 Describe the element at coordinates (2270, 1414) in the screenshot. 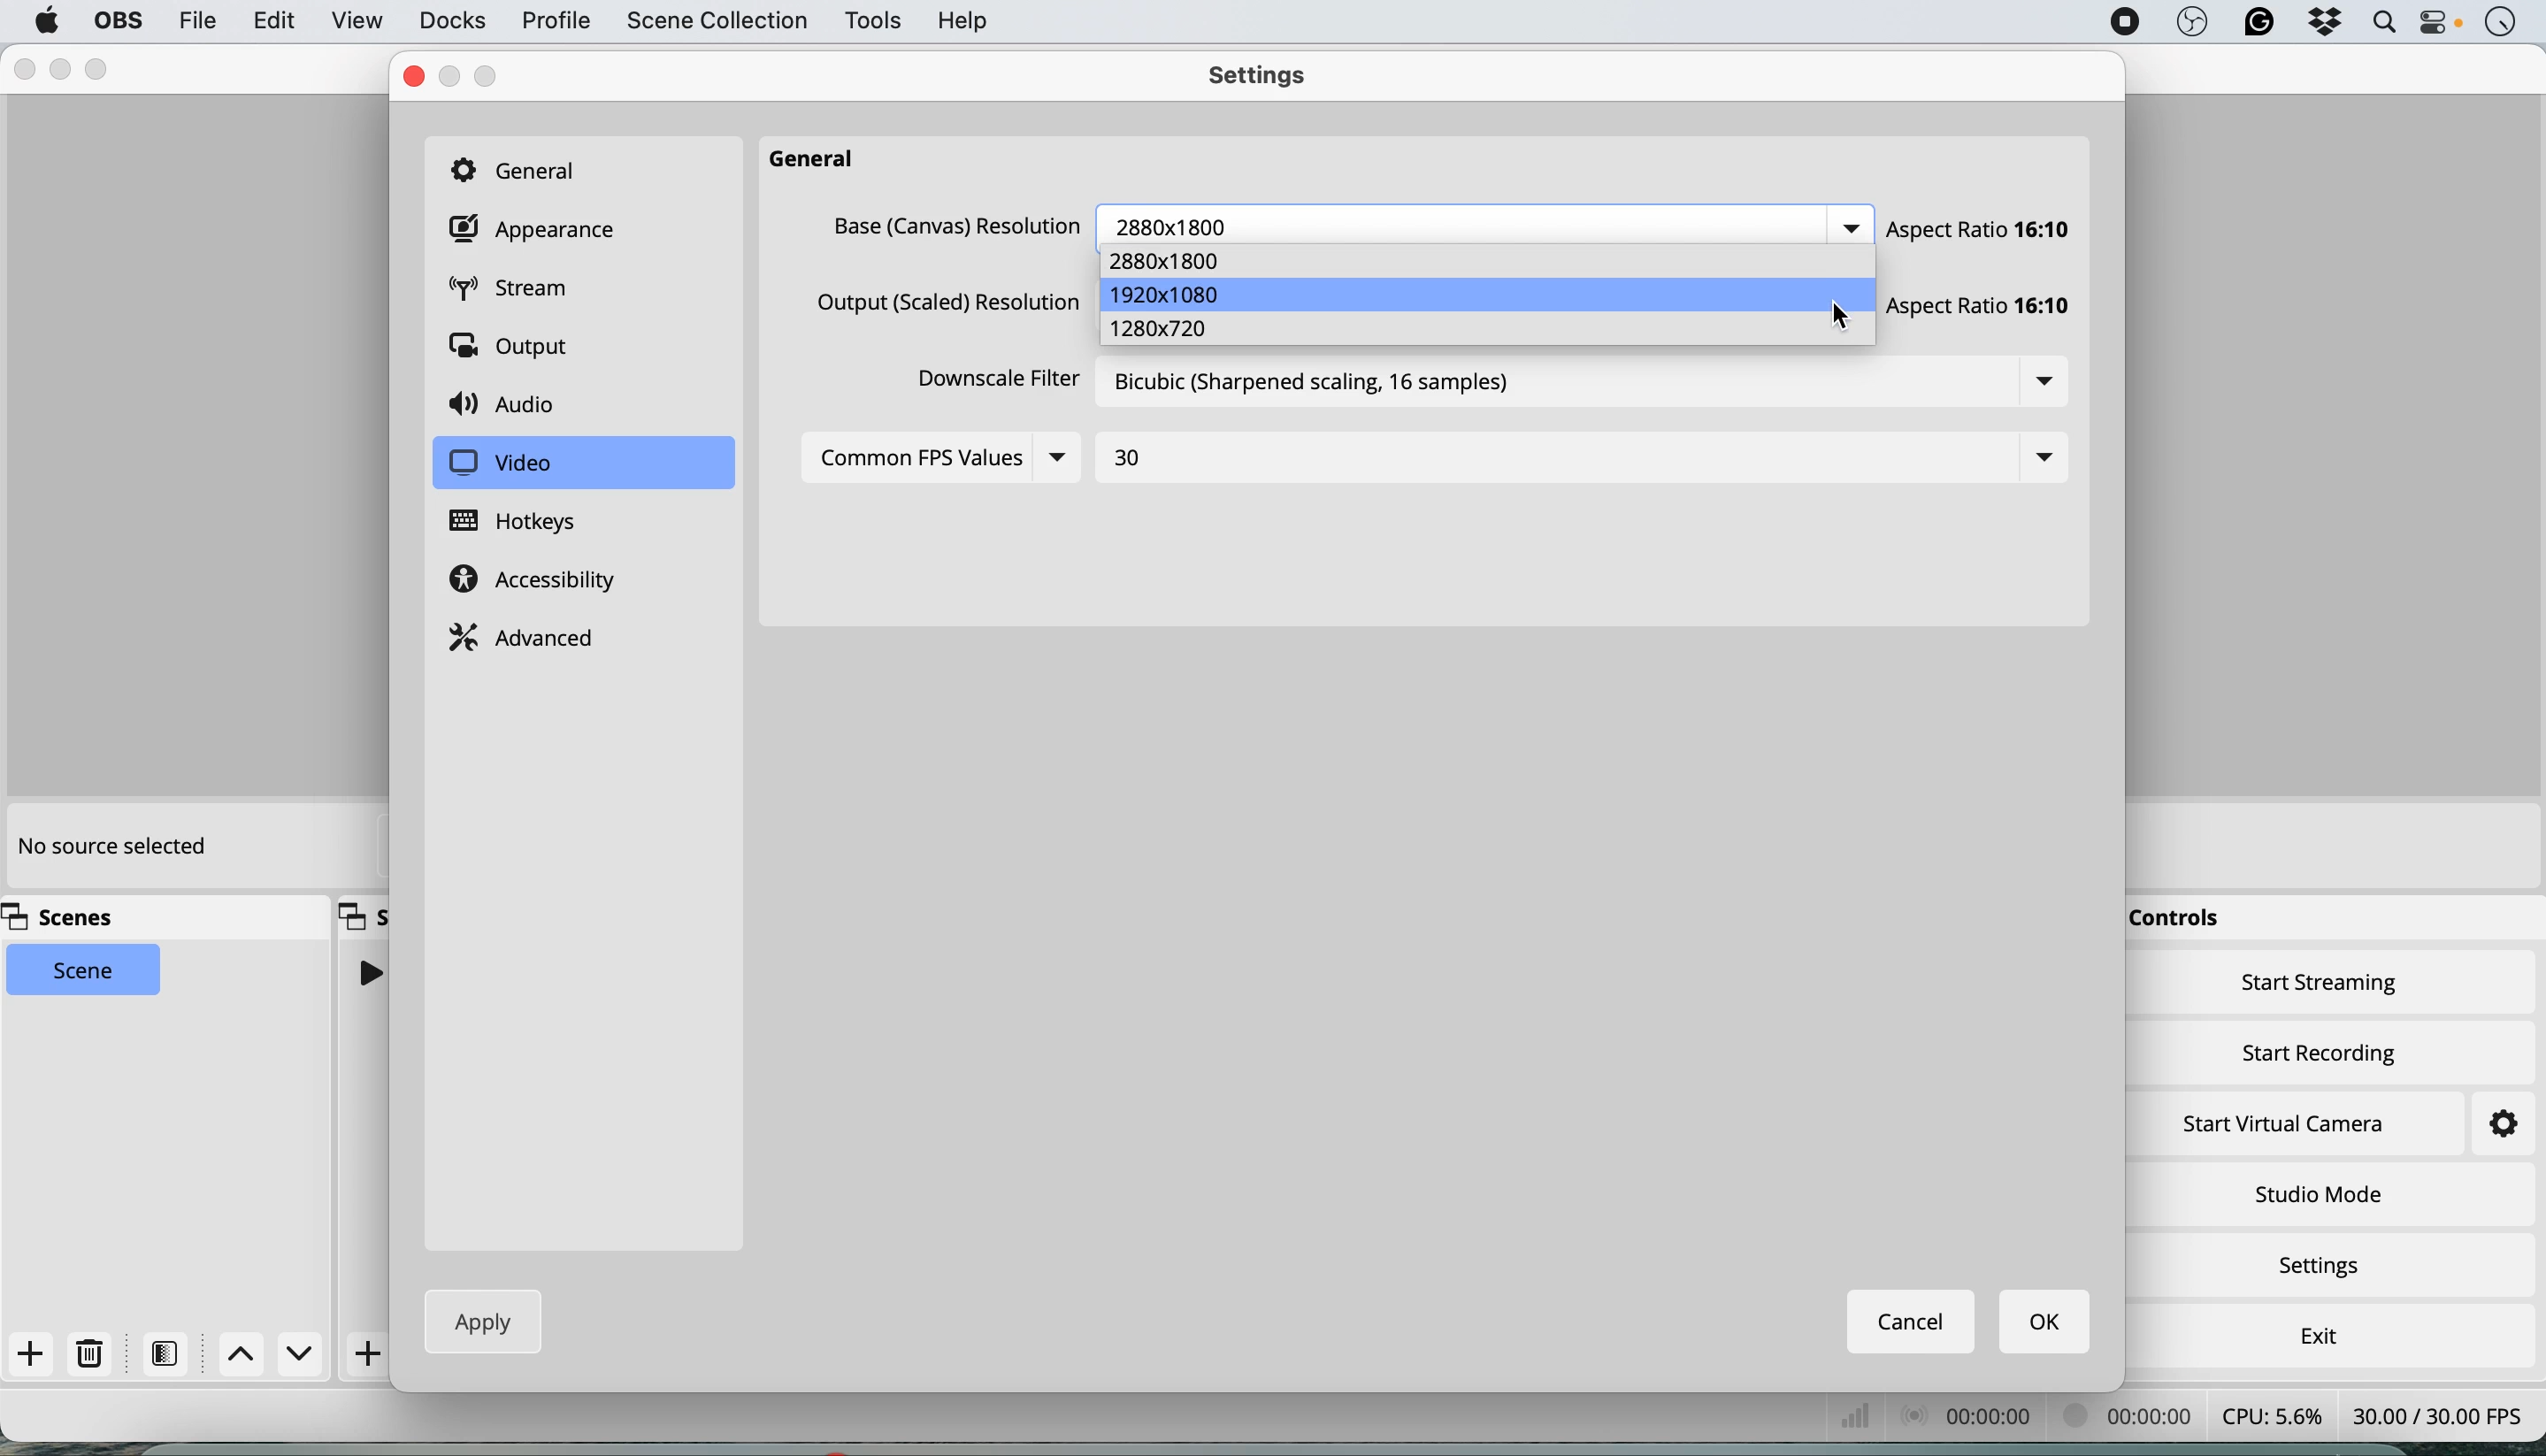

I see `cpu usage` at that location.